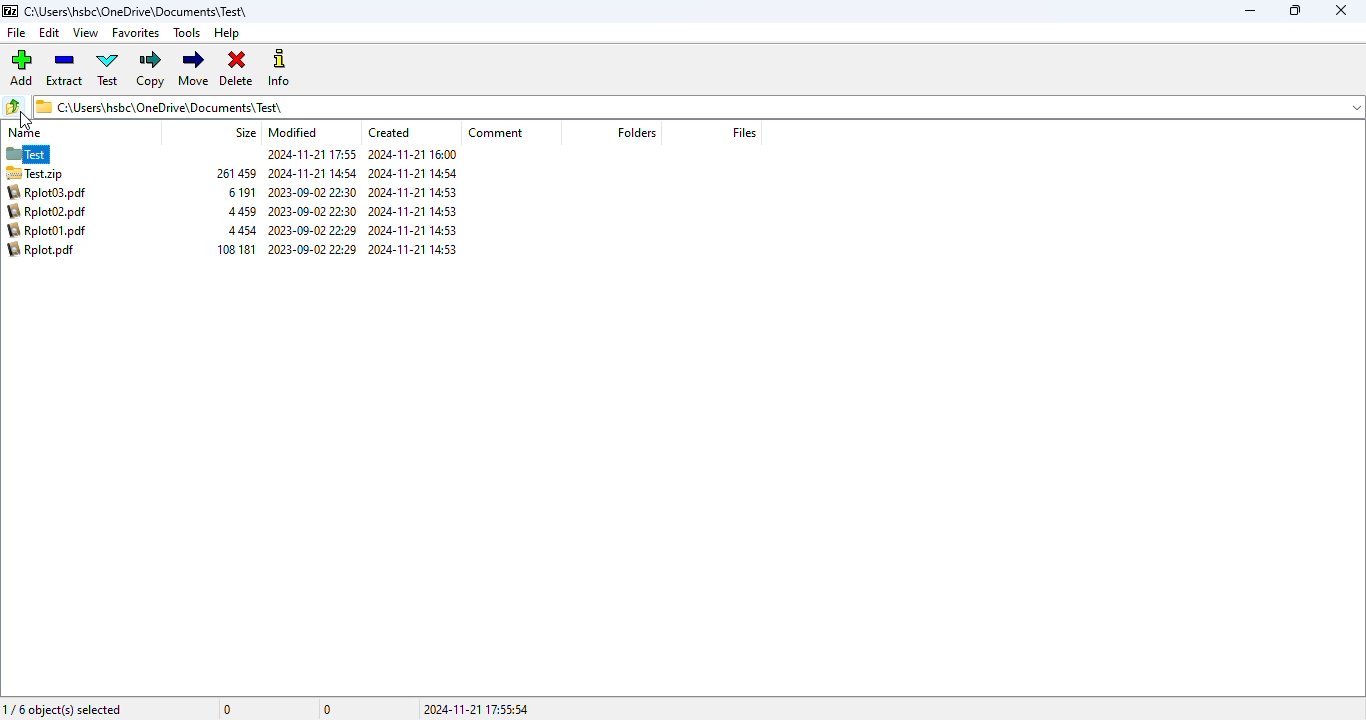  I want to click on minimize, so click(1249, 11).